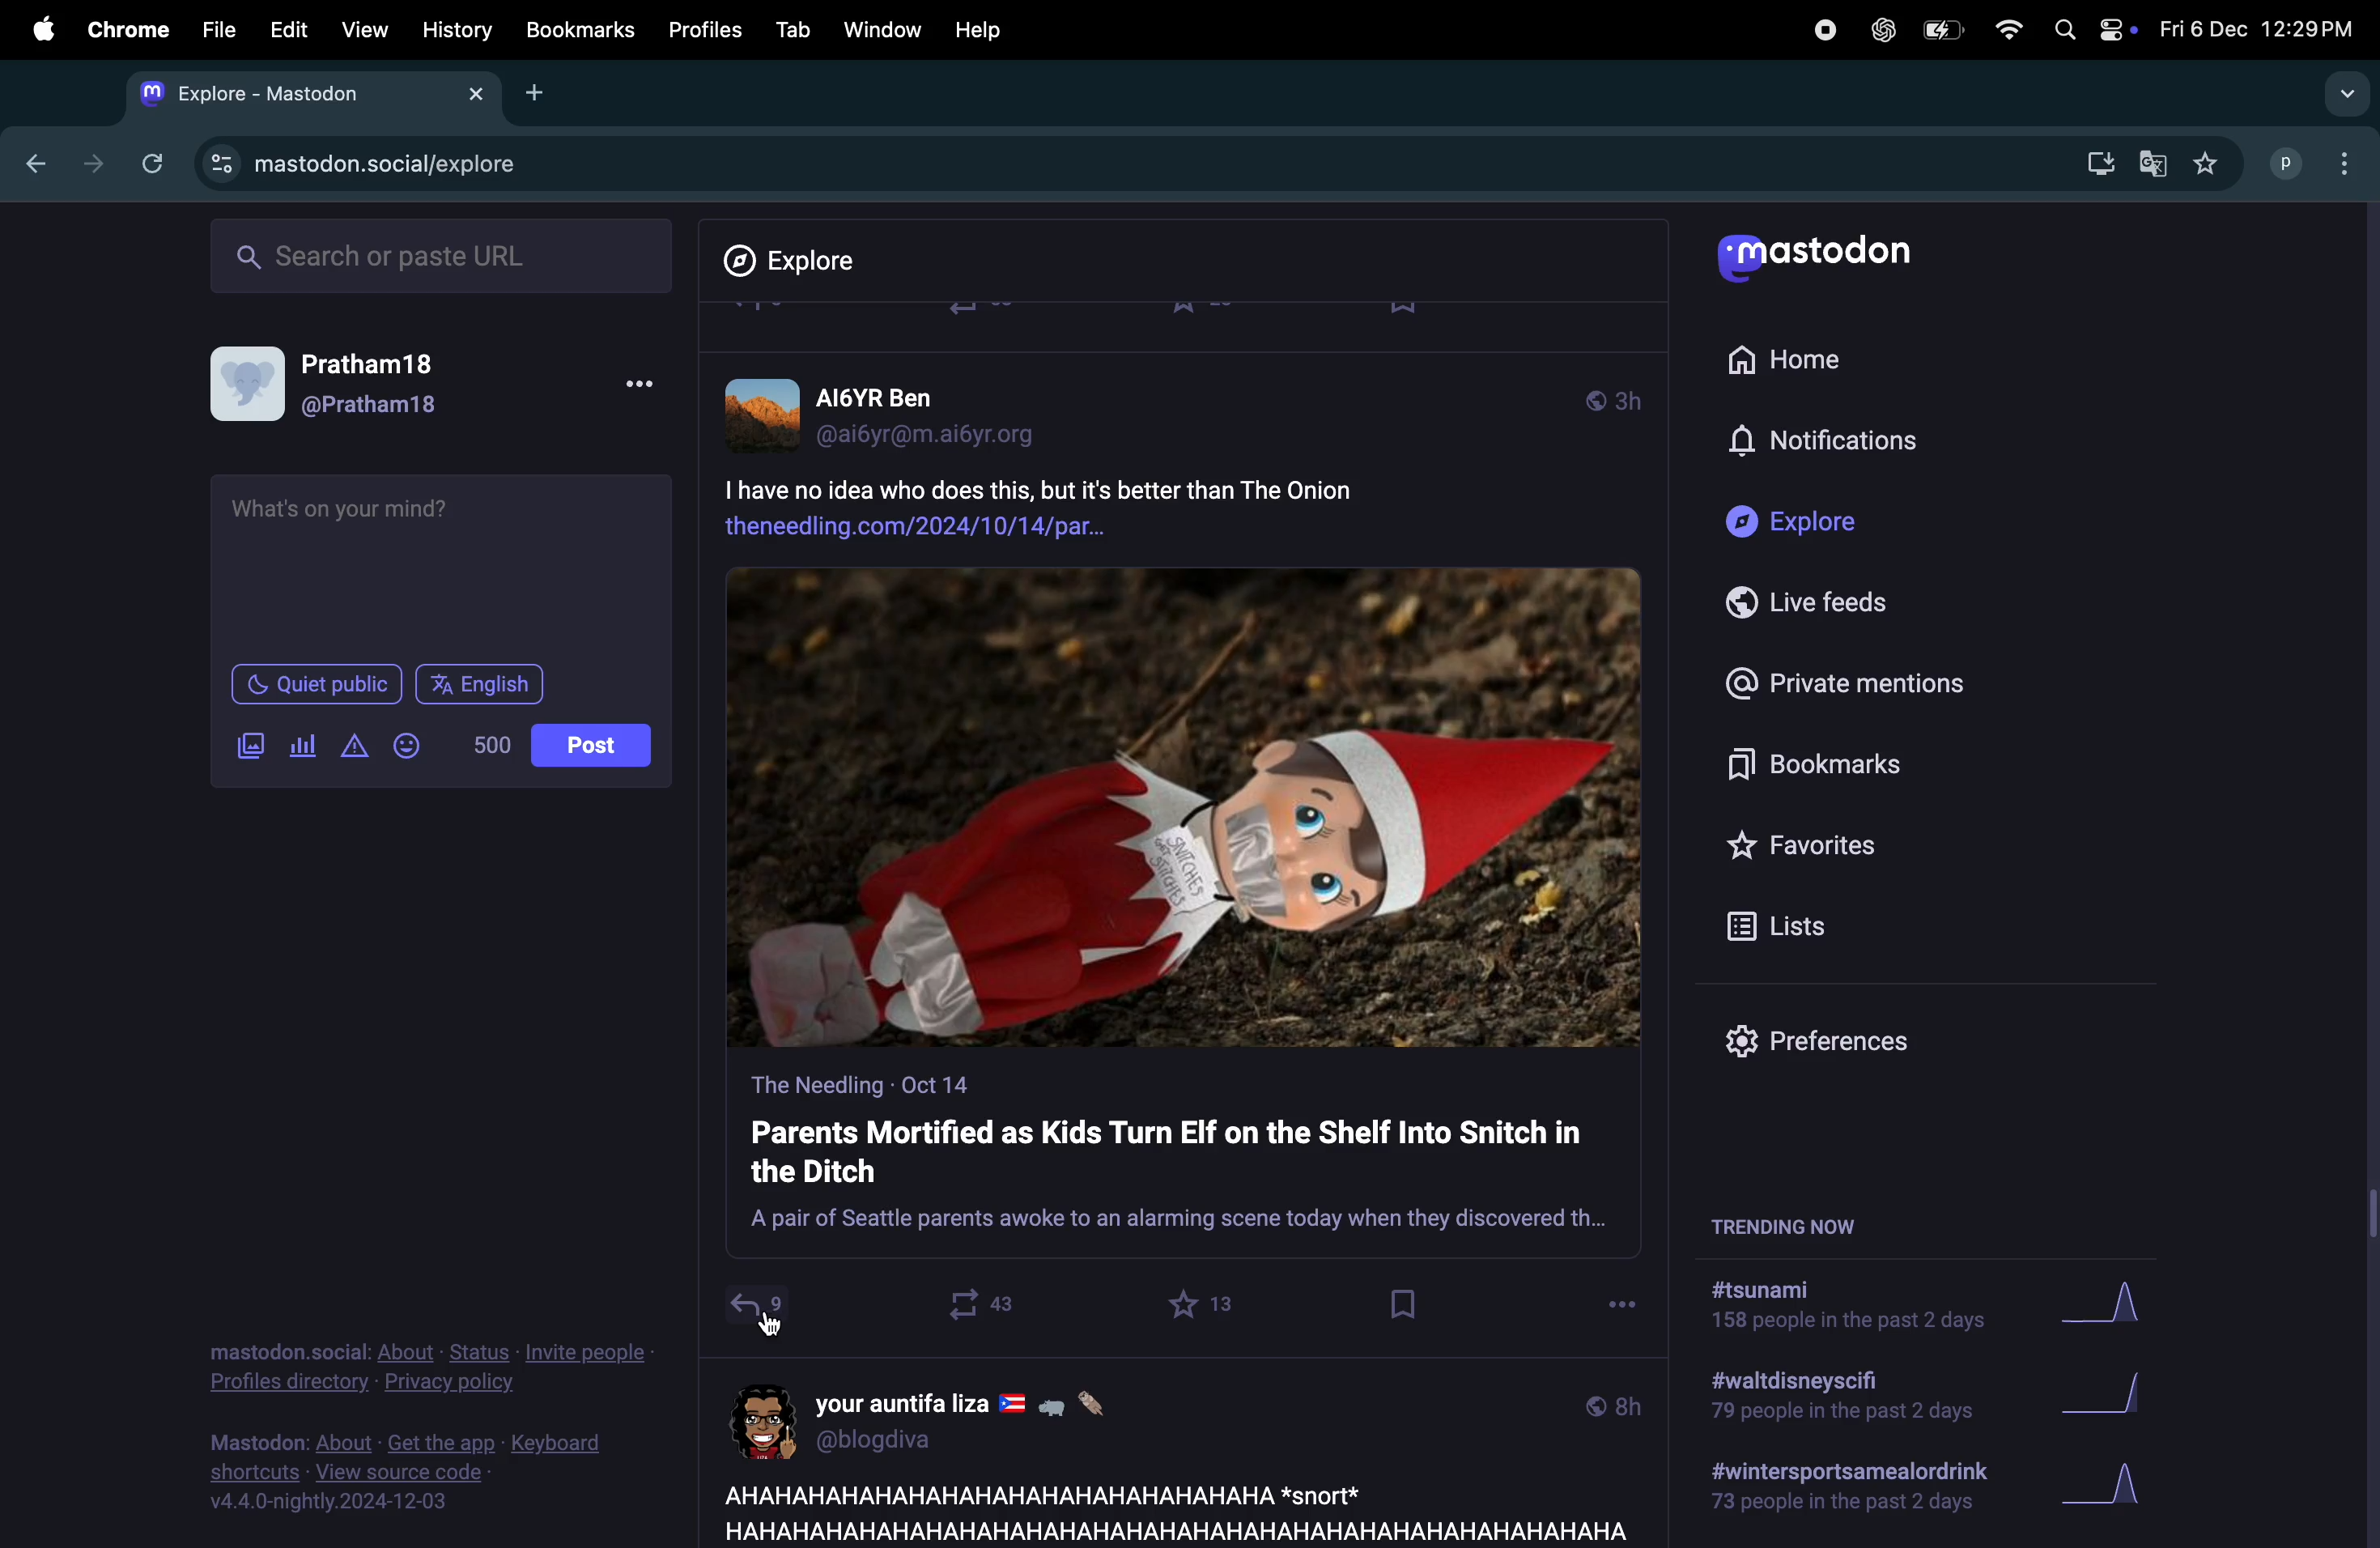 This screenshot has width=2380, height=1548. Describe the element at coordinates (1823, 603) in the screenshot. I see `Live feeds` at that location.